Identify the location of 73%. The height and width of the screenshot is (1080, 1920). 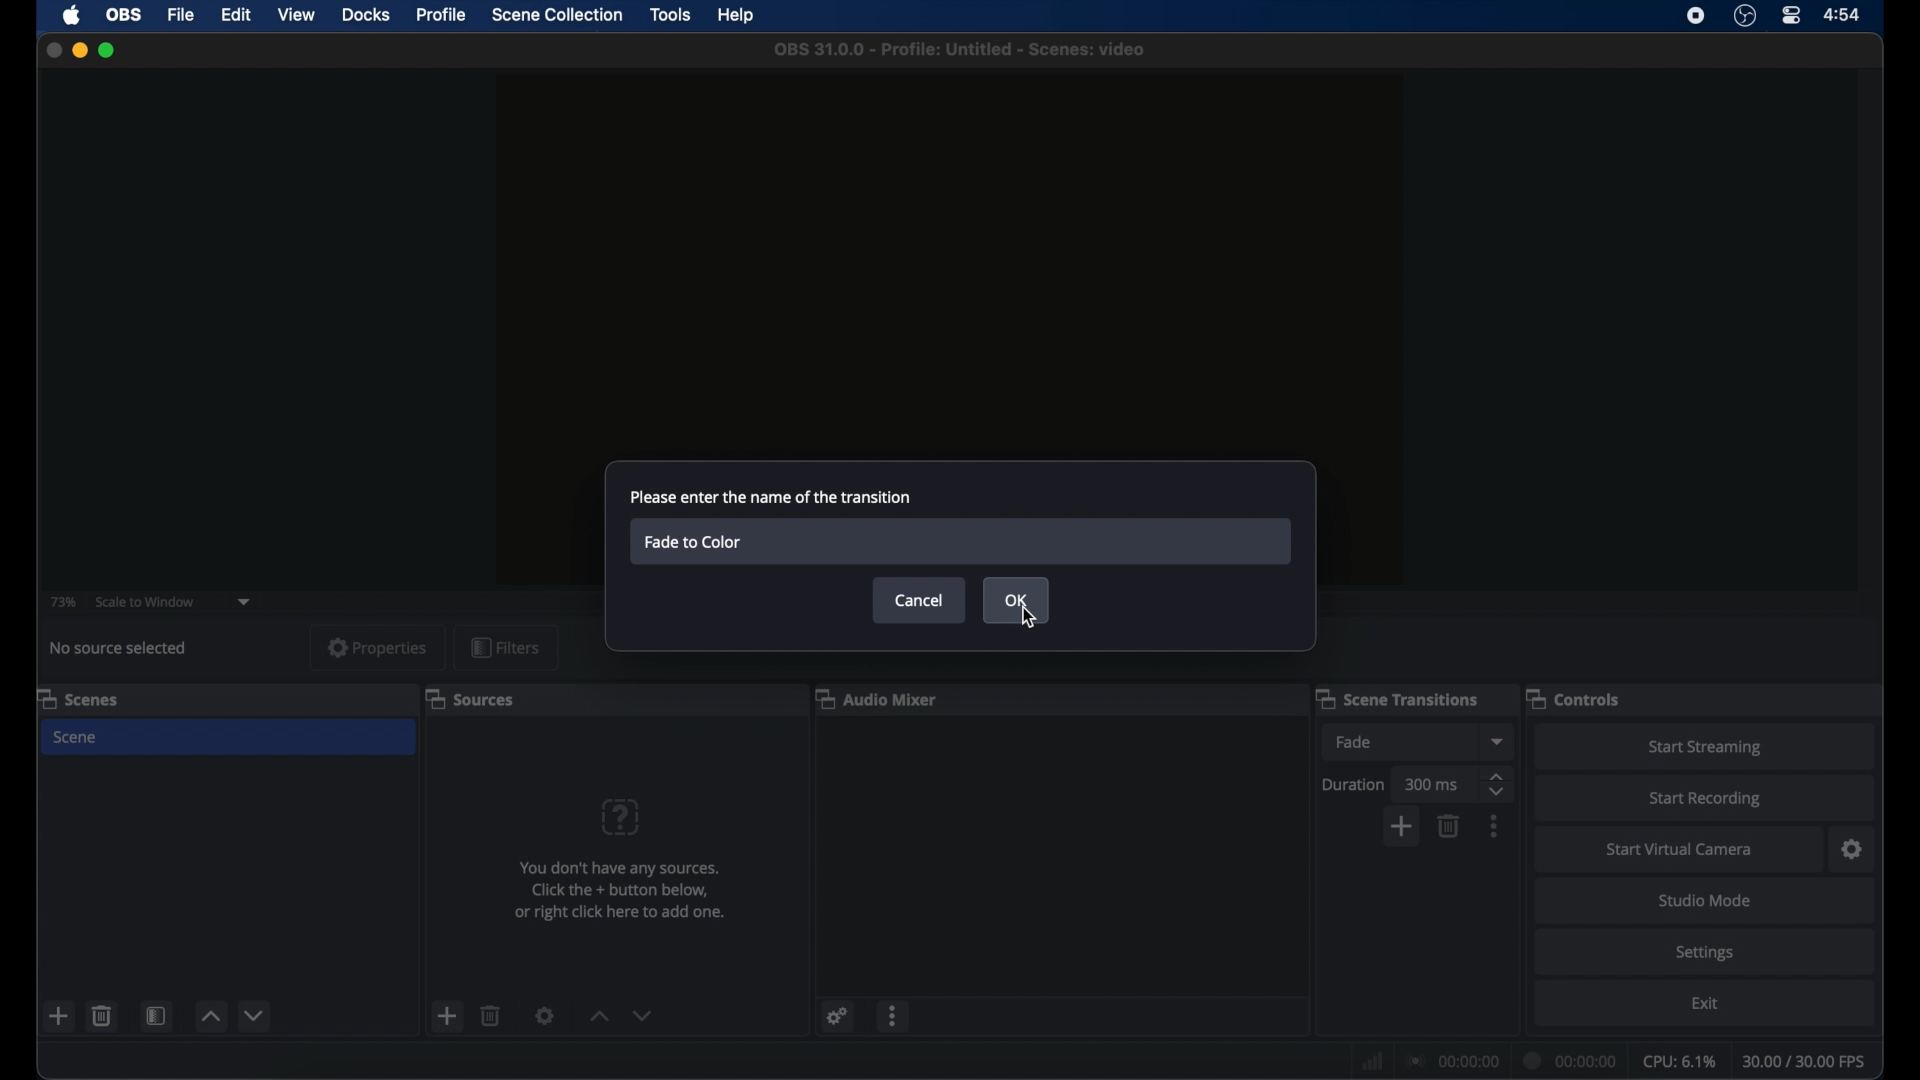
(61, 603).